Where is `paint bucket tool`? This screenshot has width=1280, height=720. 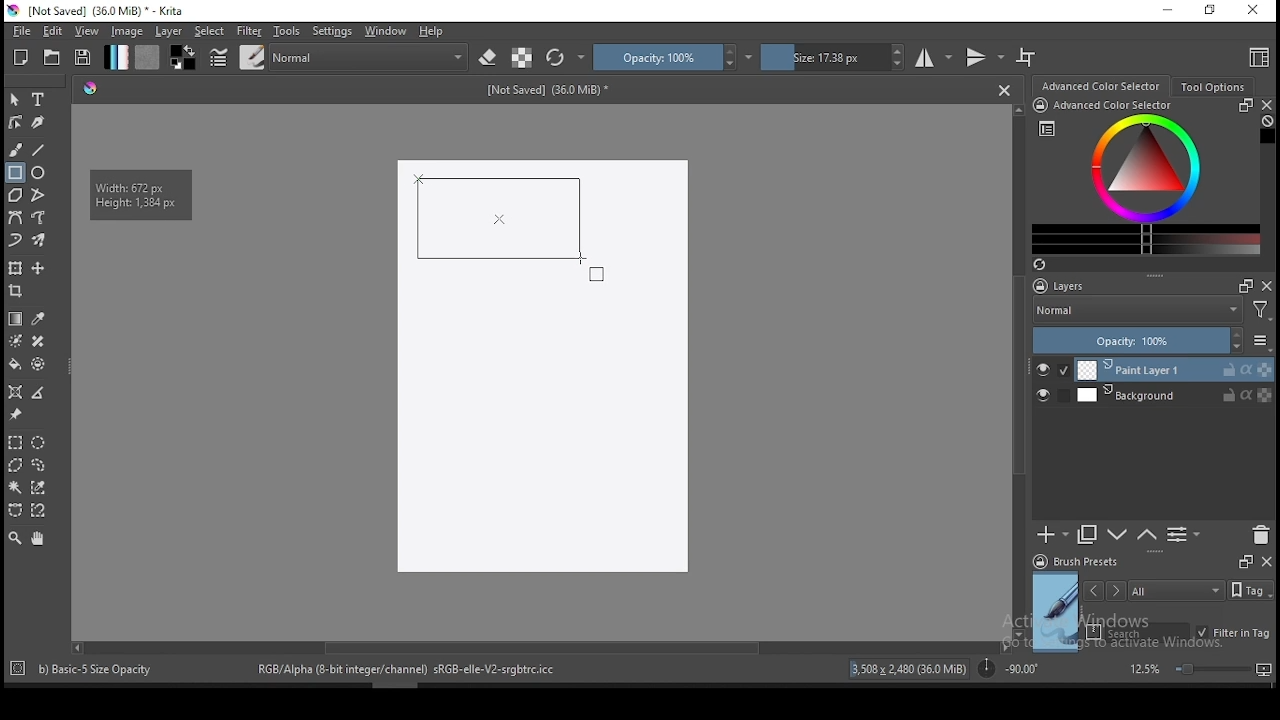
paint bucket tool is located at coordinates (15, 364).